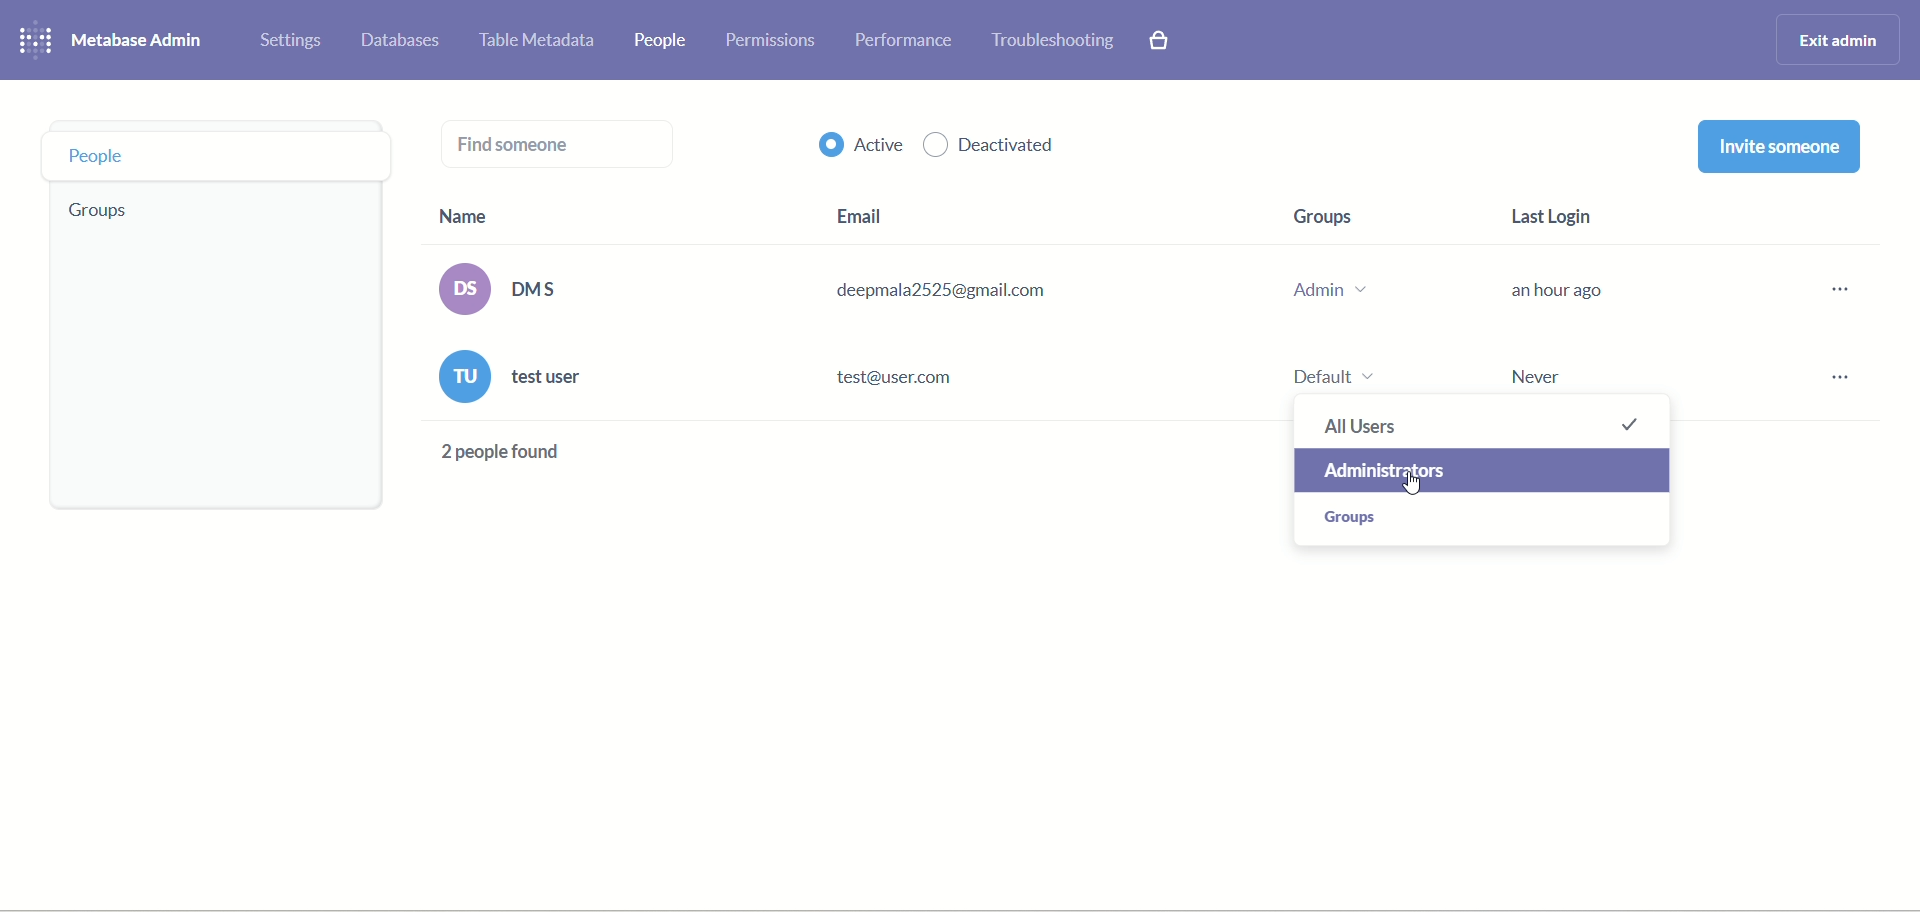 This screenshot has width=1920, height=912. What do you see at coordinates (401, 40) in the screenshot?
I see `databases` at bounding box center [401, 40].